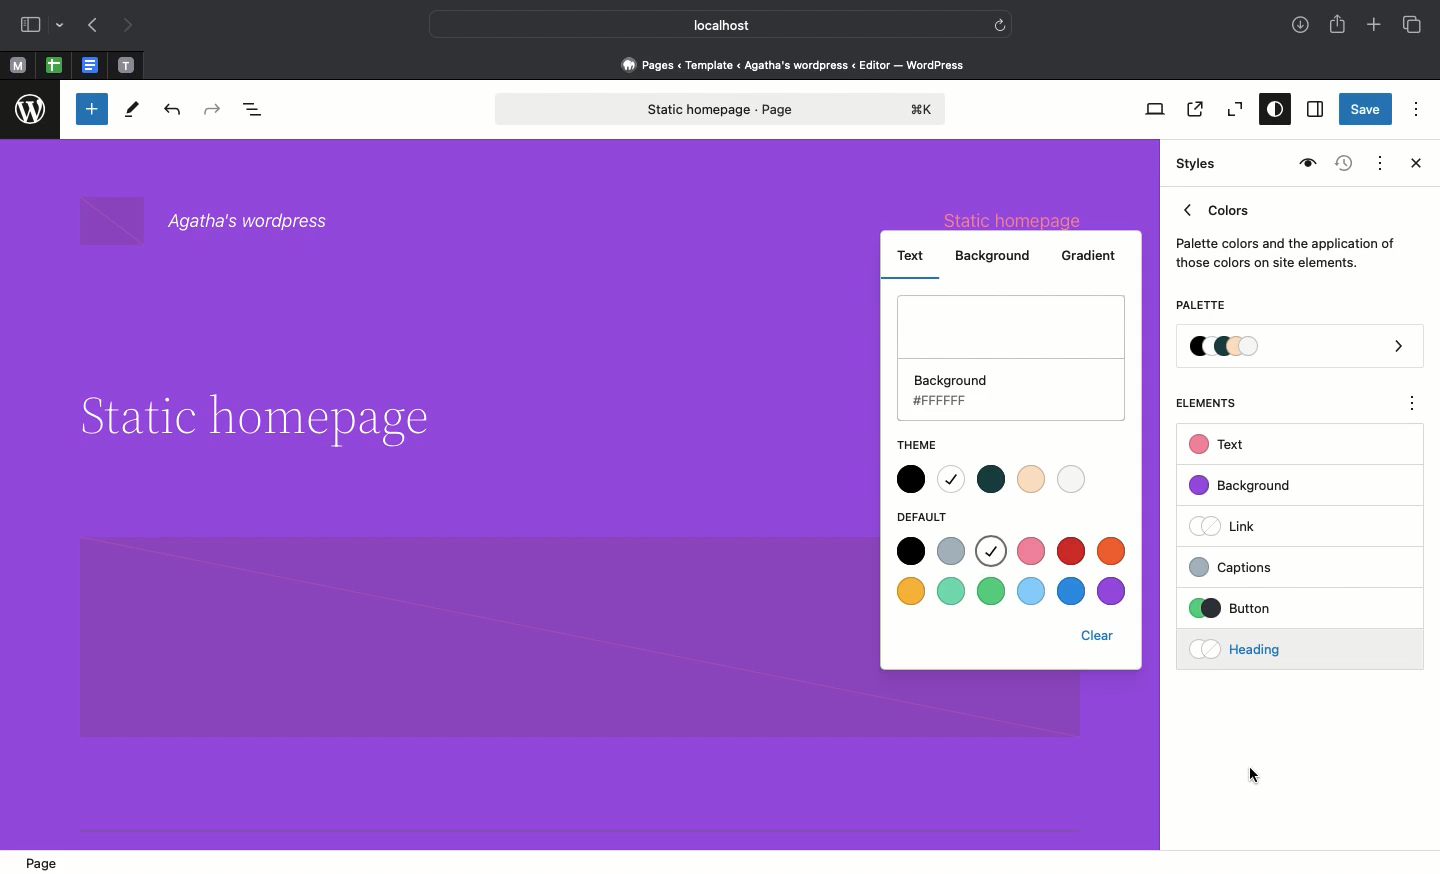 The width and height of the screenshot is (1440, 874). I want to click on captions, so click(1266, 564).